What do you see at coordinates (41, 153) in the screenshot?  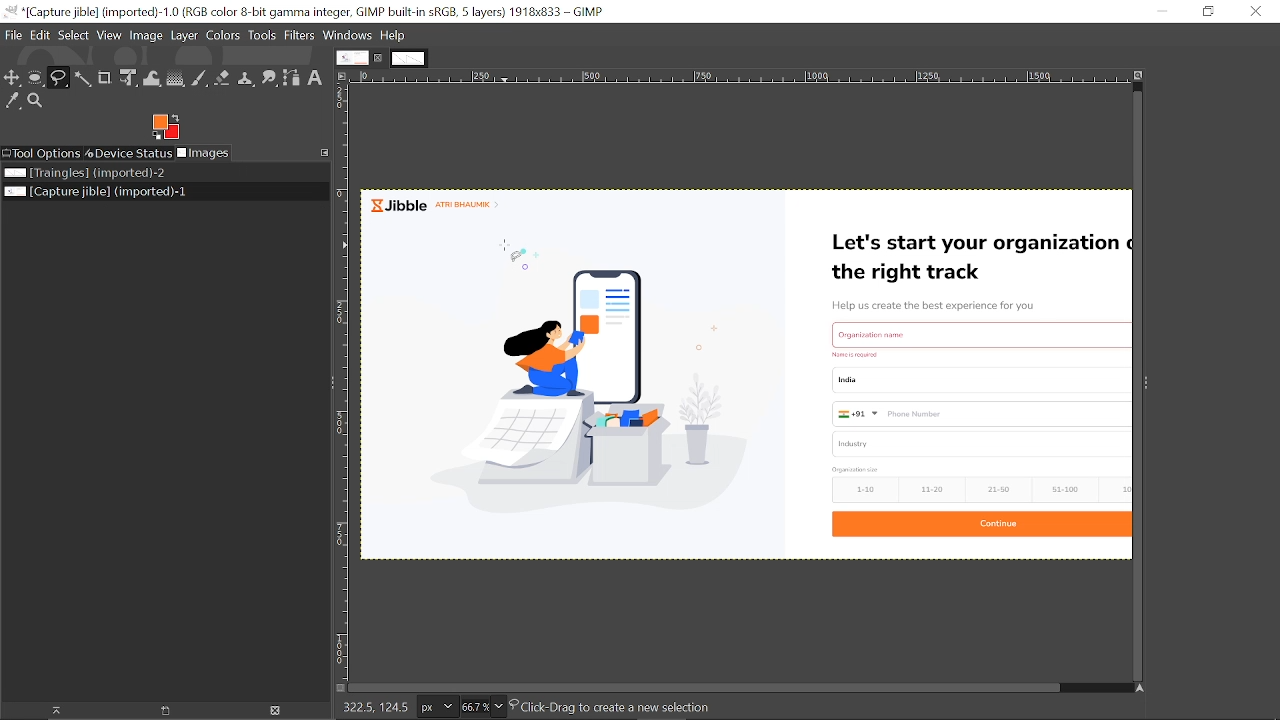 I see `Tool options` at bounding box center [41, 153].